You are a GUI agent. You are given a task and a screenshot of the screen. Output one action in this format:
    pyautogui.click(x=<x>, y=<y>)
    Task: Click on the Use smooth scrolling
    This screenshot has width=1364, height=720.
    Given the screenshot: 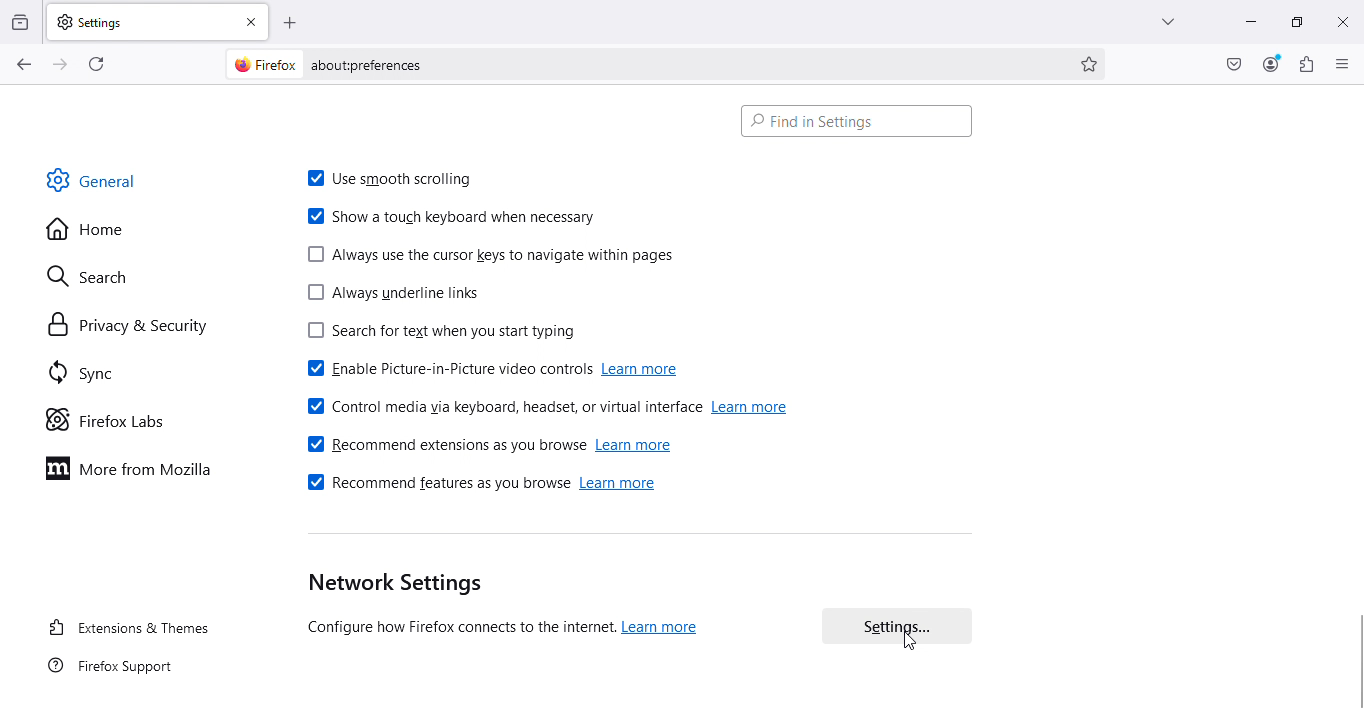 What is the action you would take?
    pyautogui.click(x=400, y=181)
    